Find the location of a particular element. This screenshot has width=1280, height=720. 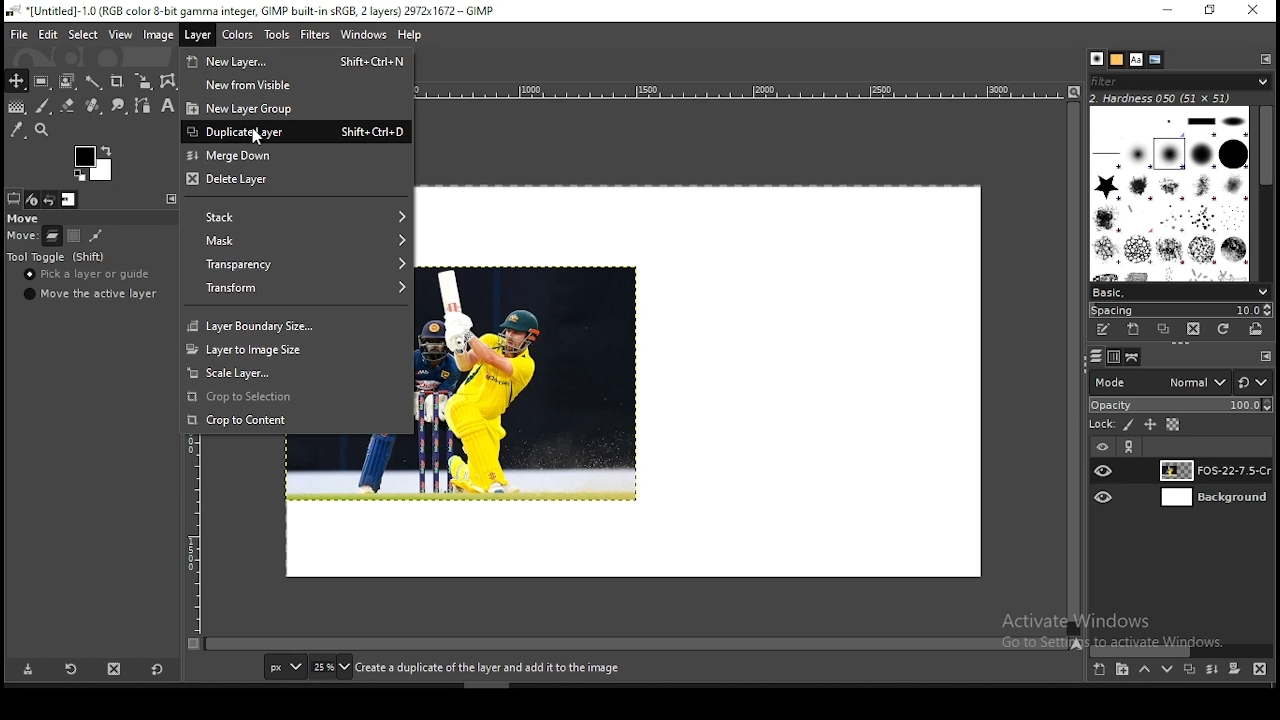

transform is located at coordinates (296, 287).